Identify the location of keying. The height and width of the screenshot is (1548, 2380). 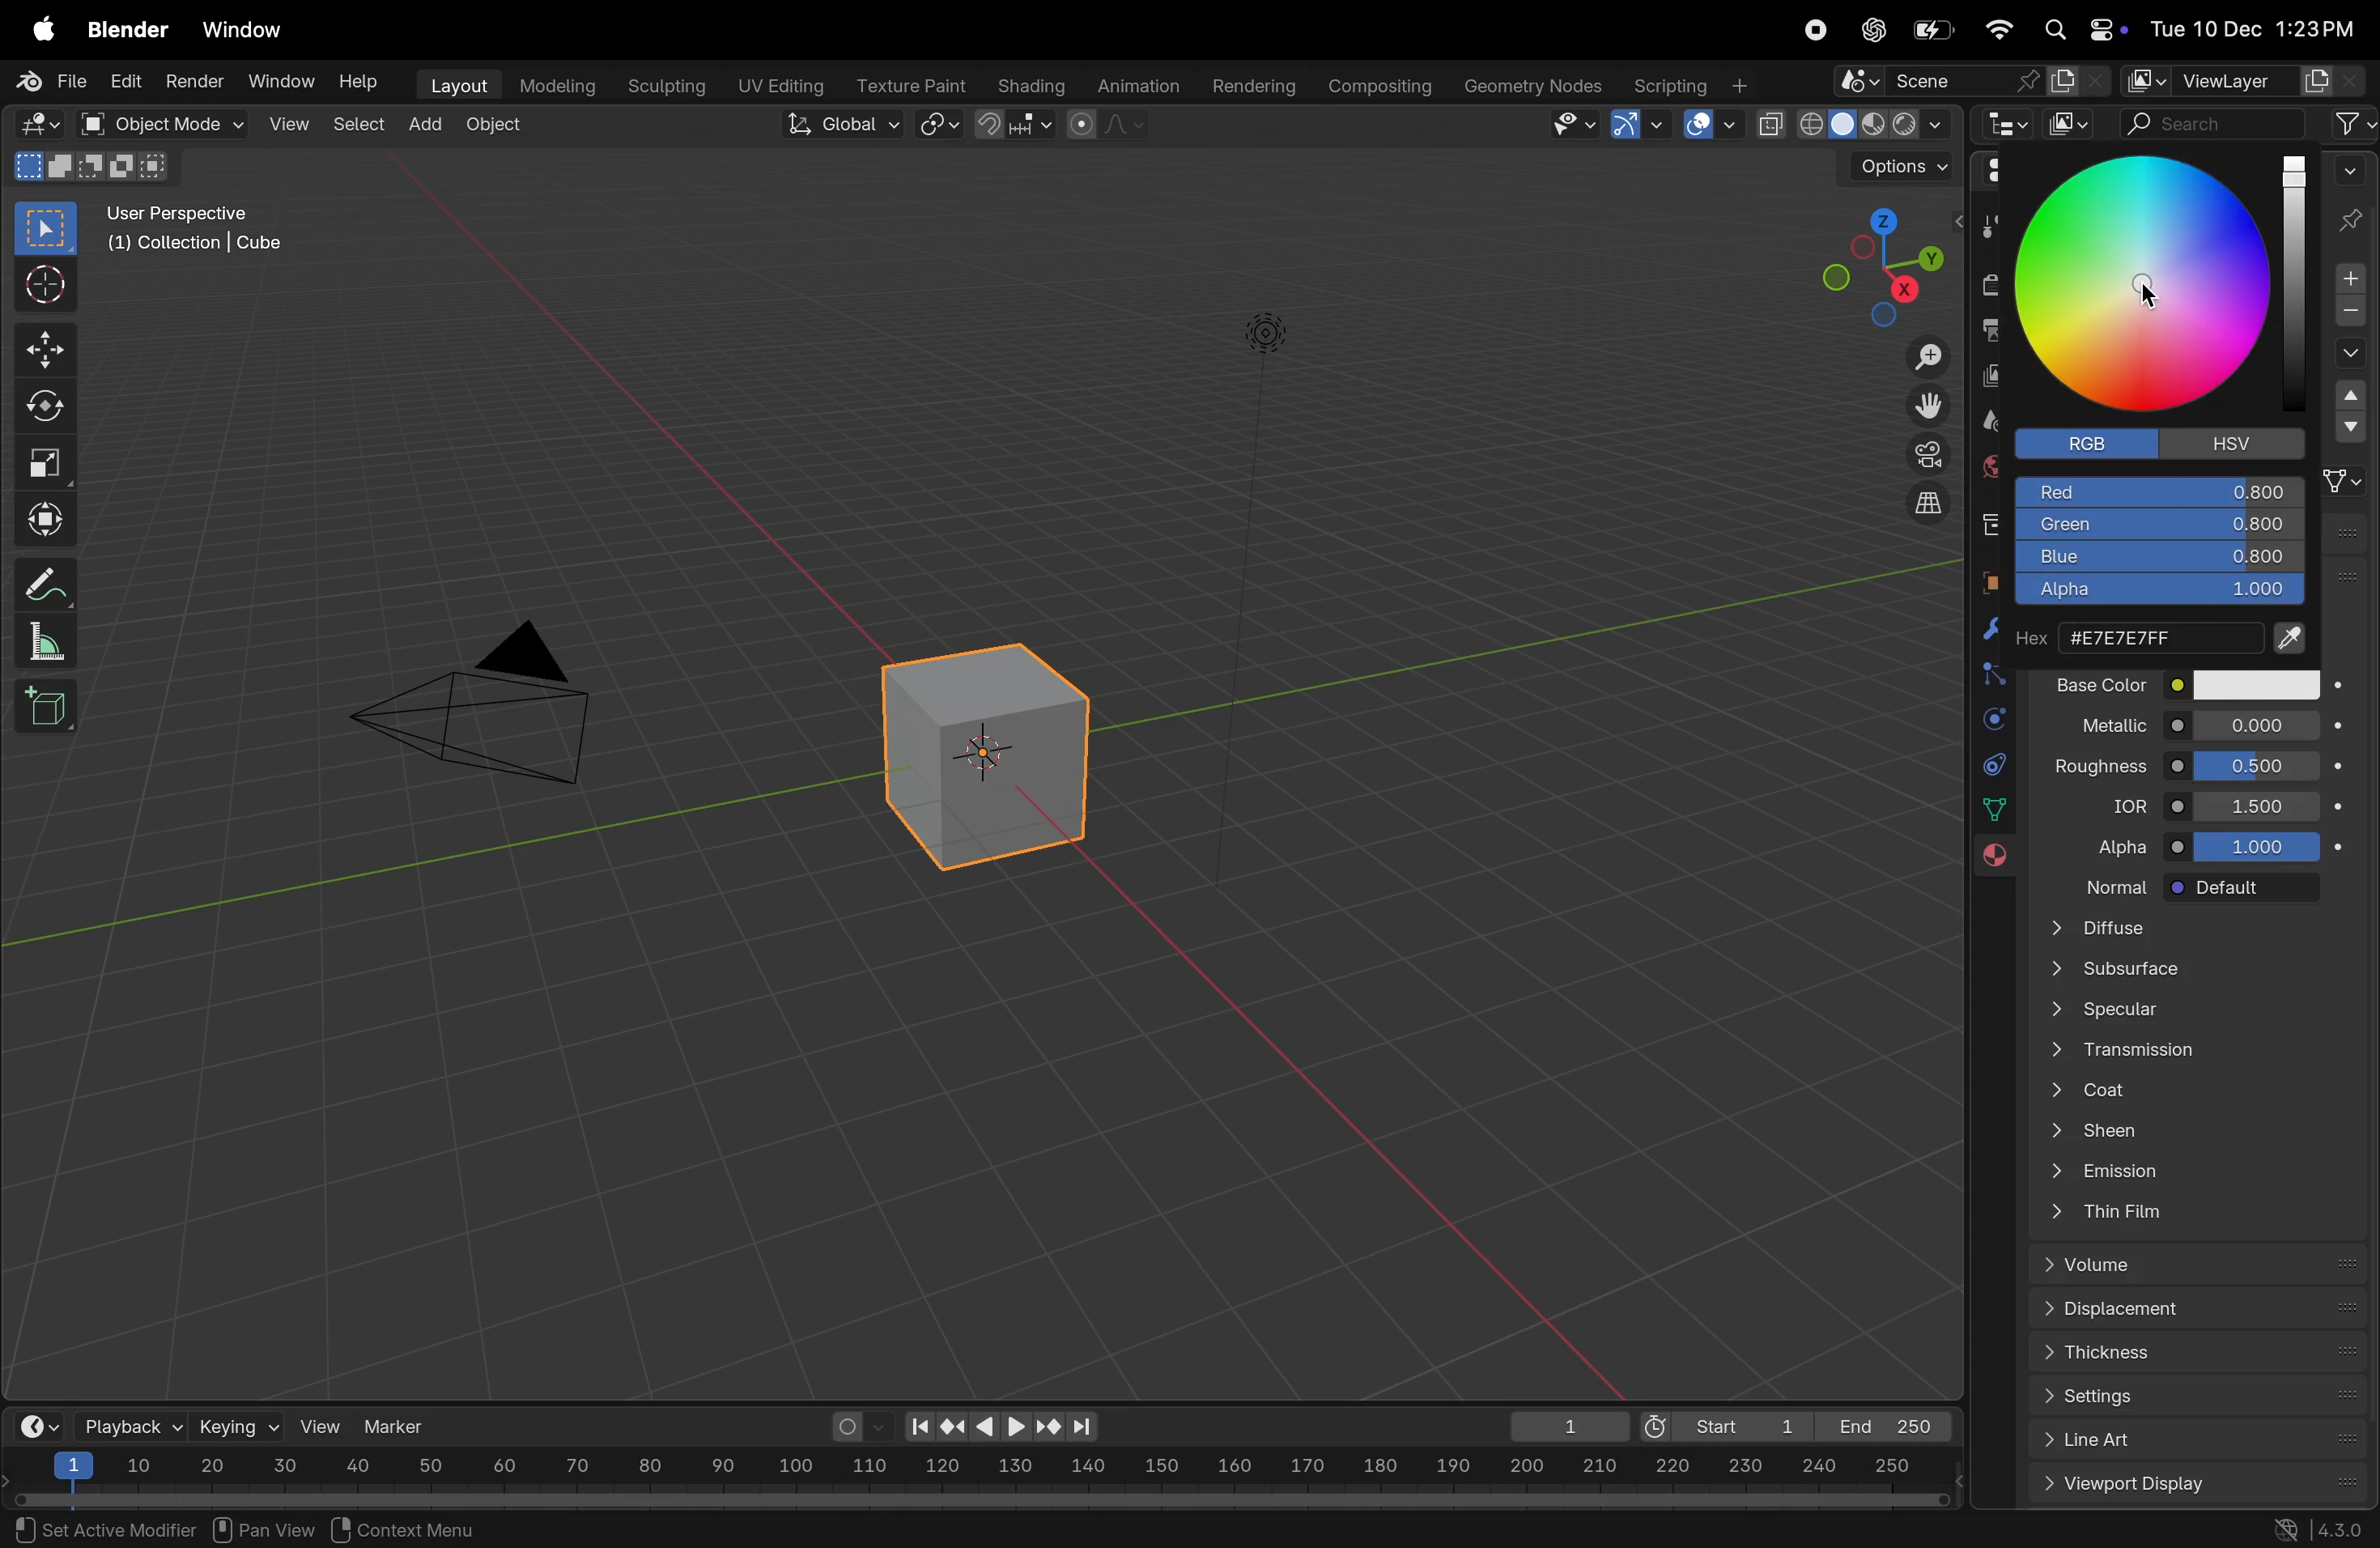
(237, 1425).